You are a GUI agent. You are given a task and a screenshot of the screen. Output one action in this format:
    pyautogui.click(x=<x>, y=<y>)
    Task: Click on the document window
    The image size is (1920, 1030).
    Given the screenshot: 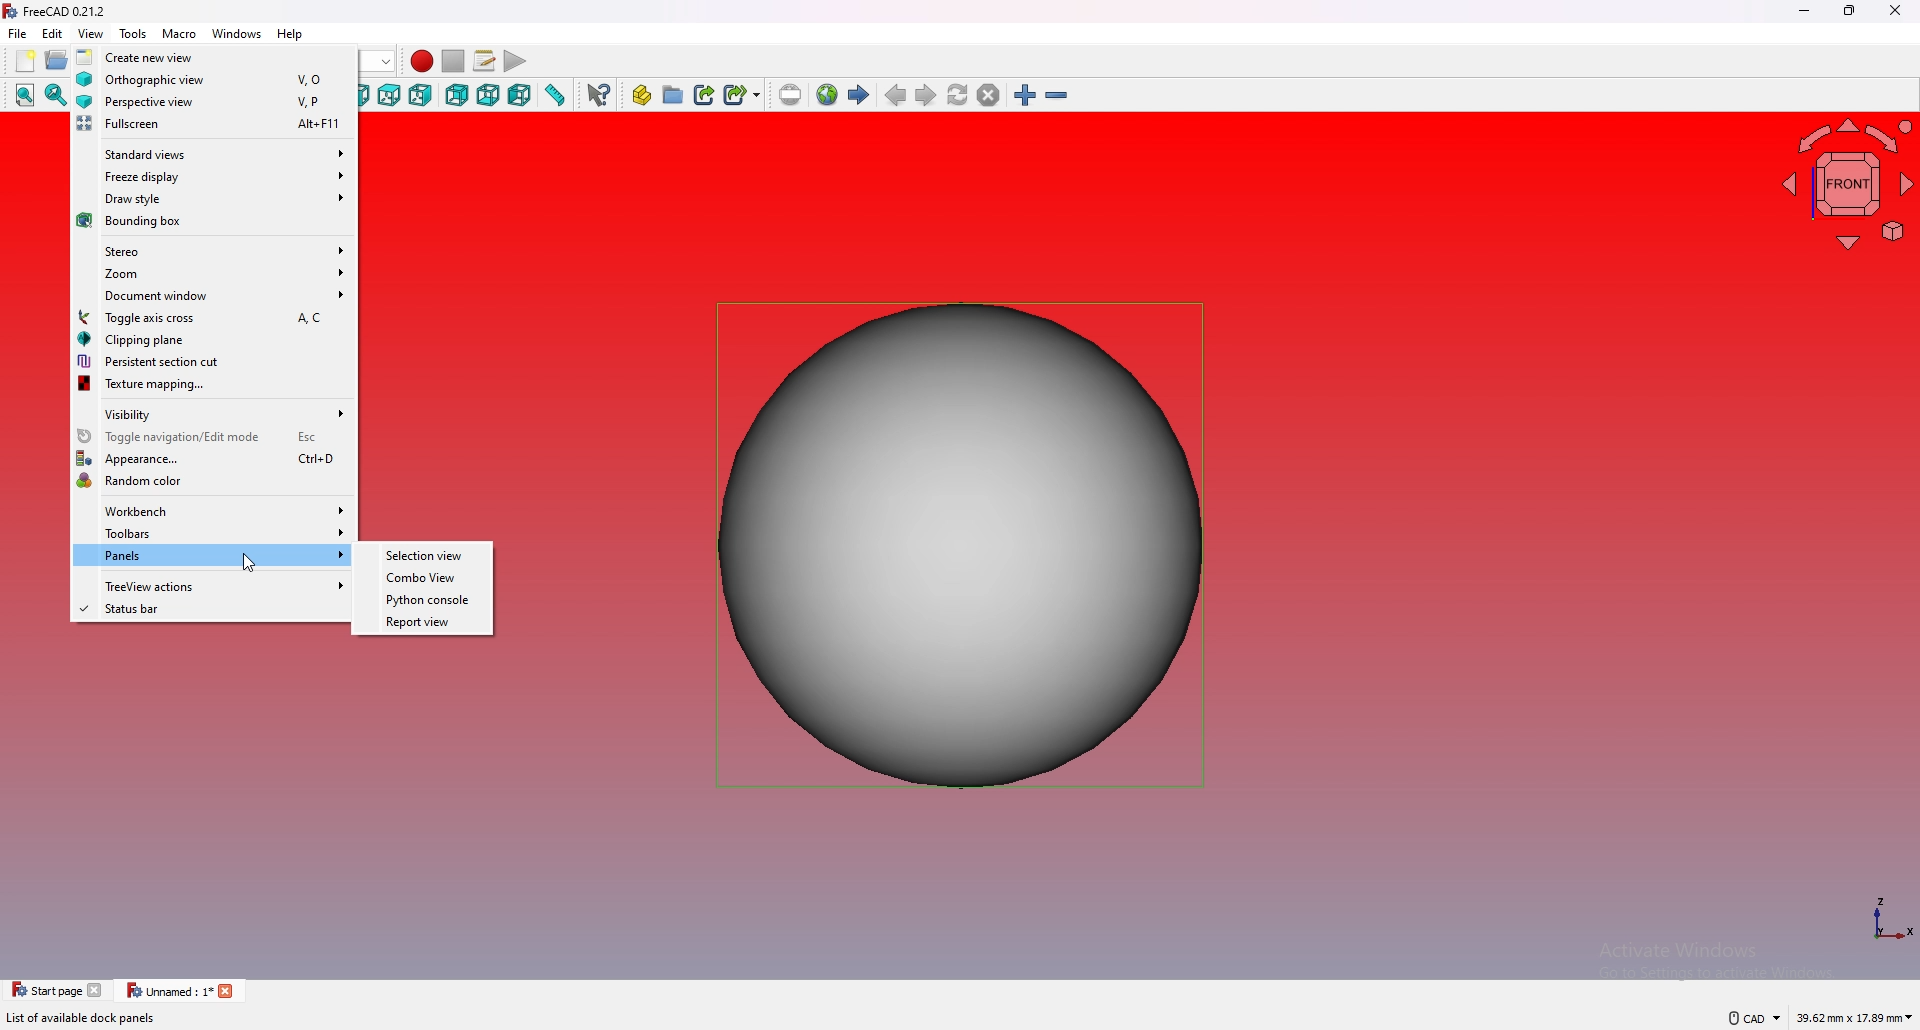 What is the action you would take?
    pyautogui.click(x=214, y=295)
    